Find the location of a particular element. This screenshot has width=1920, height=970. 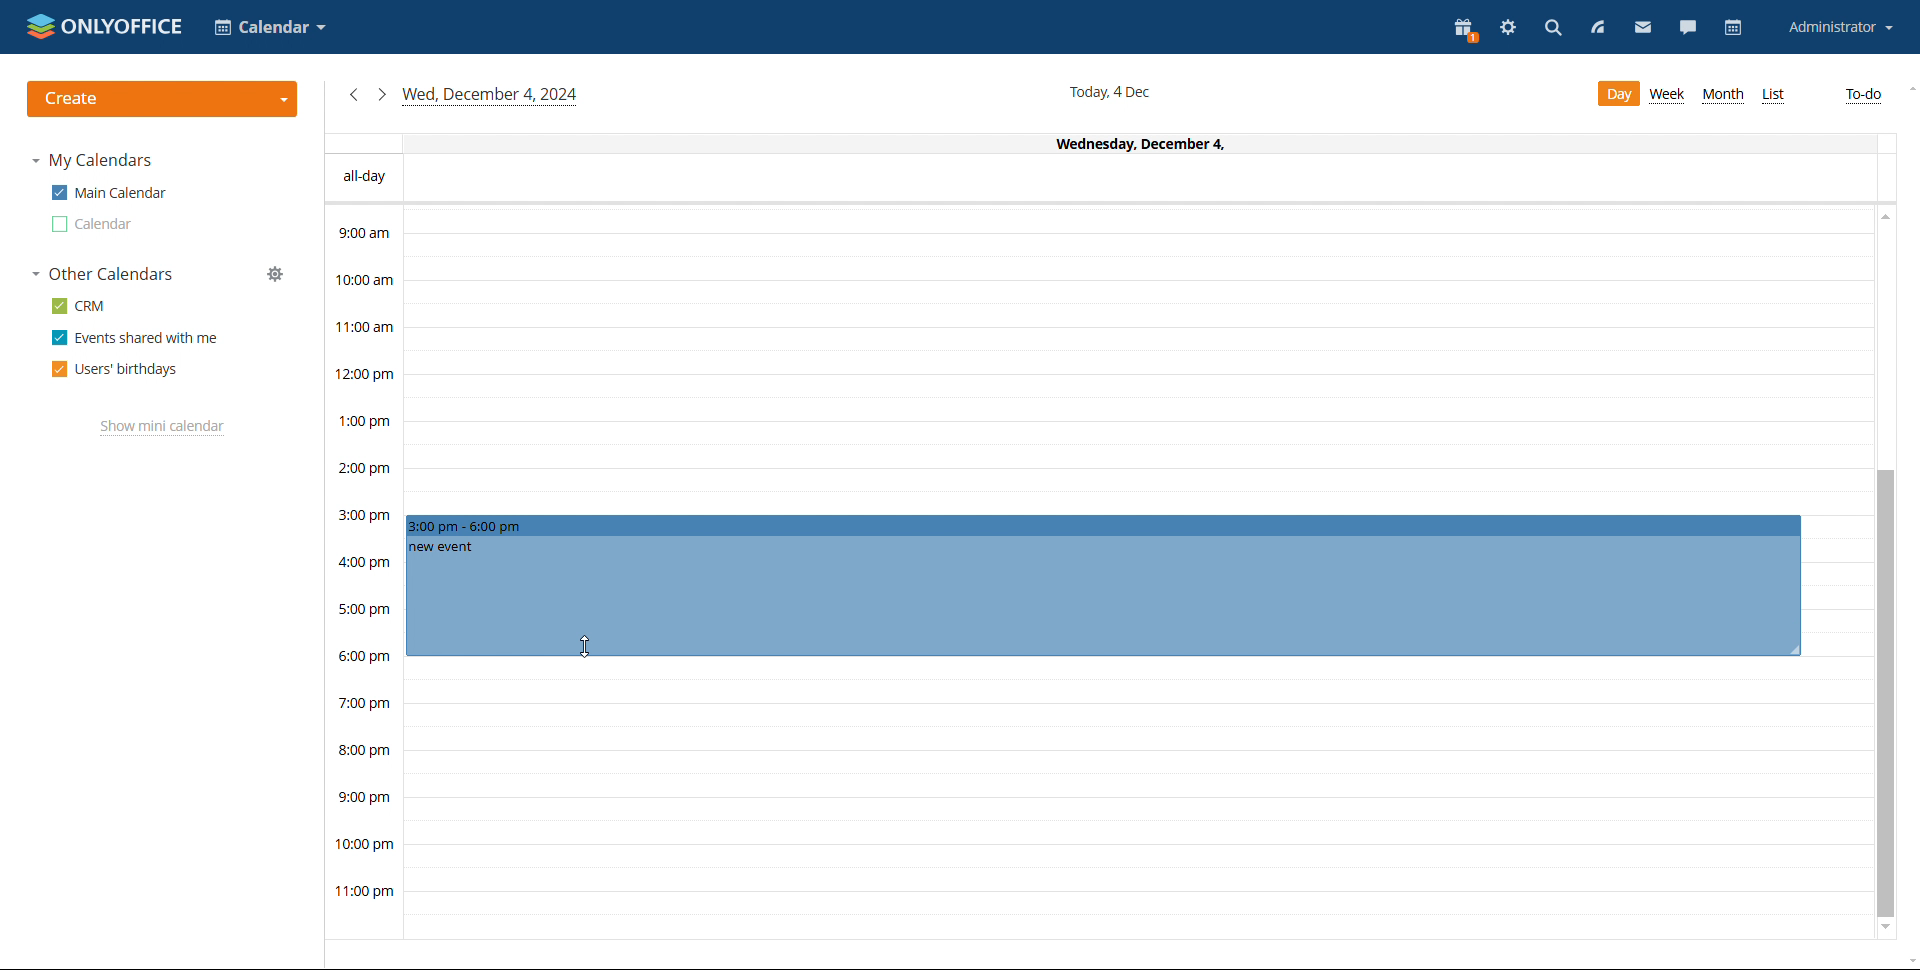

show mini calendar is located at coordinates (162, 428).